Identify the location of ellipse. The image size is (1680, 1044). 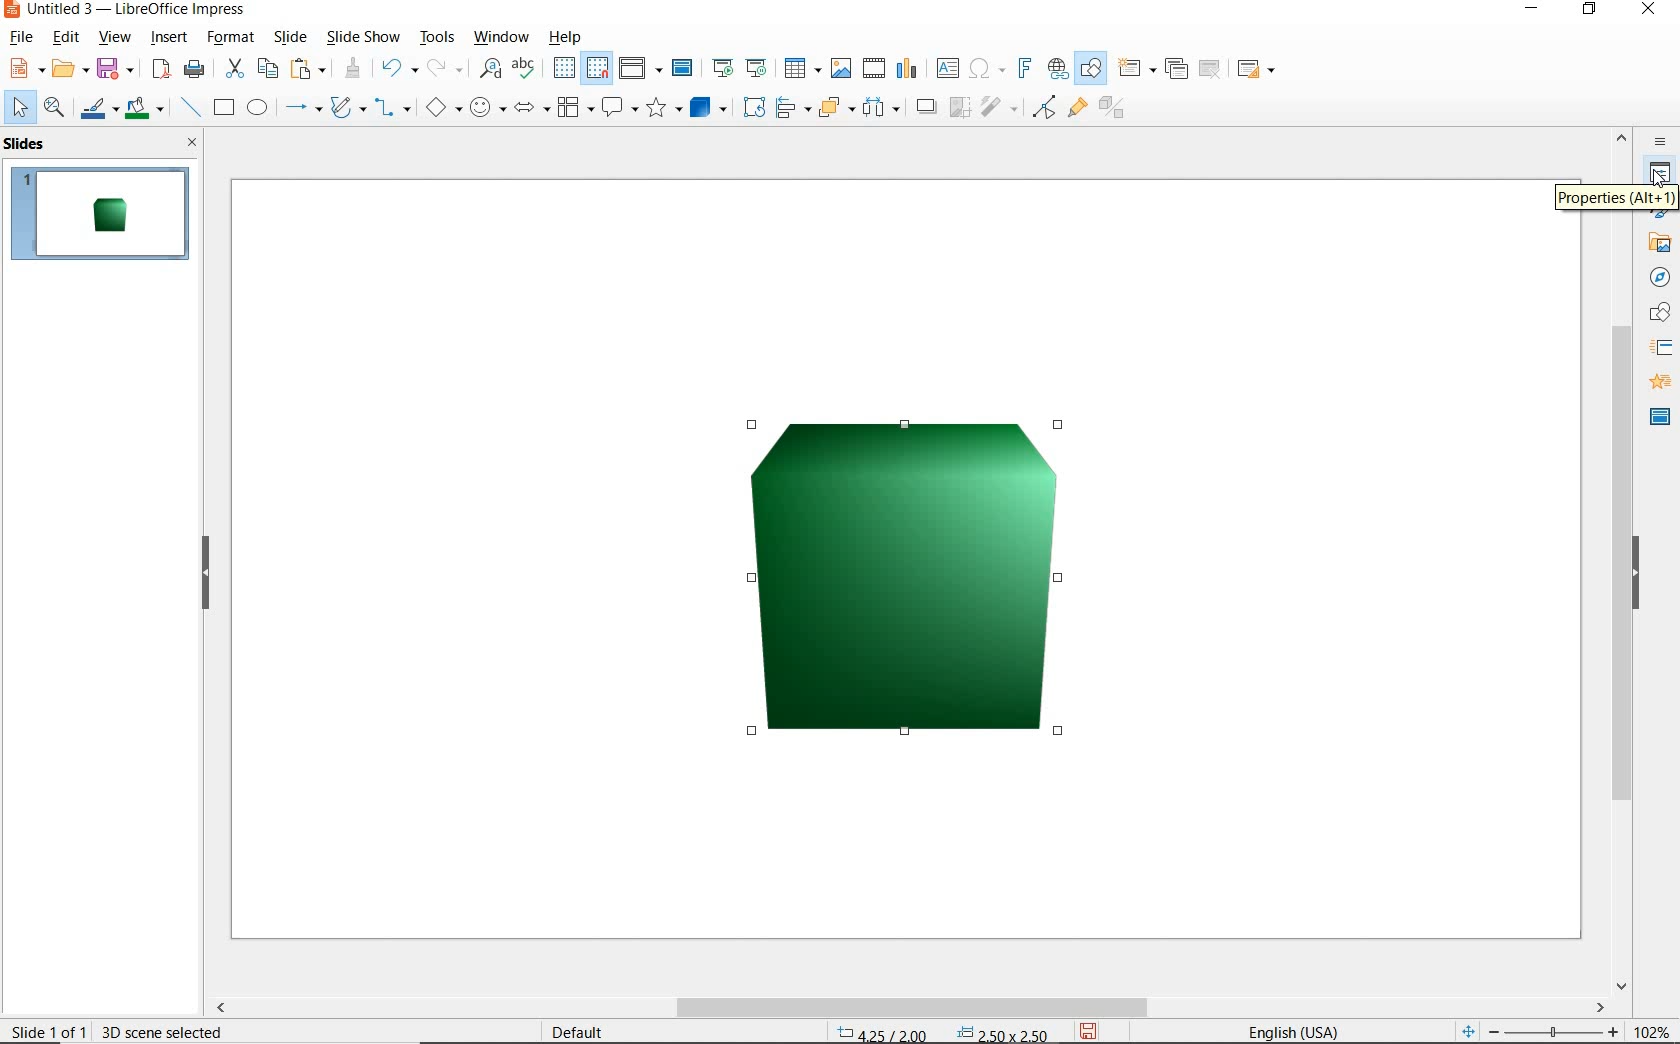
(257, 108).